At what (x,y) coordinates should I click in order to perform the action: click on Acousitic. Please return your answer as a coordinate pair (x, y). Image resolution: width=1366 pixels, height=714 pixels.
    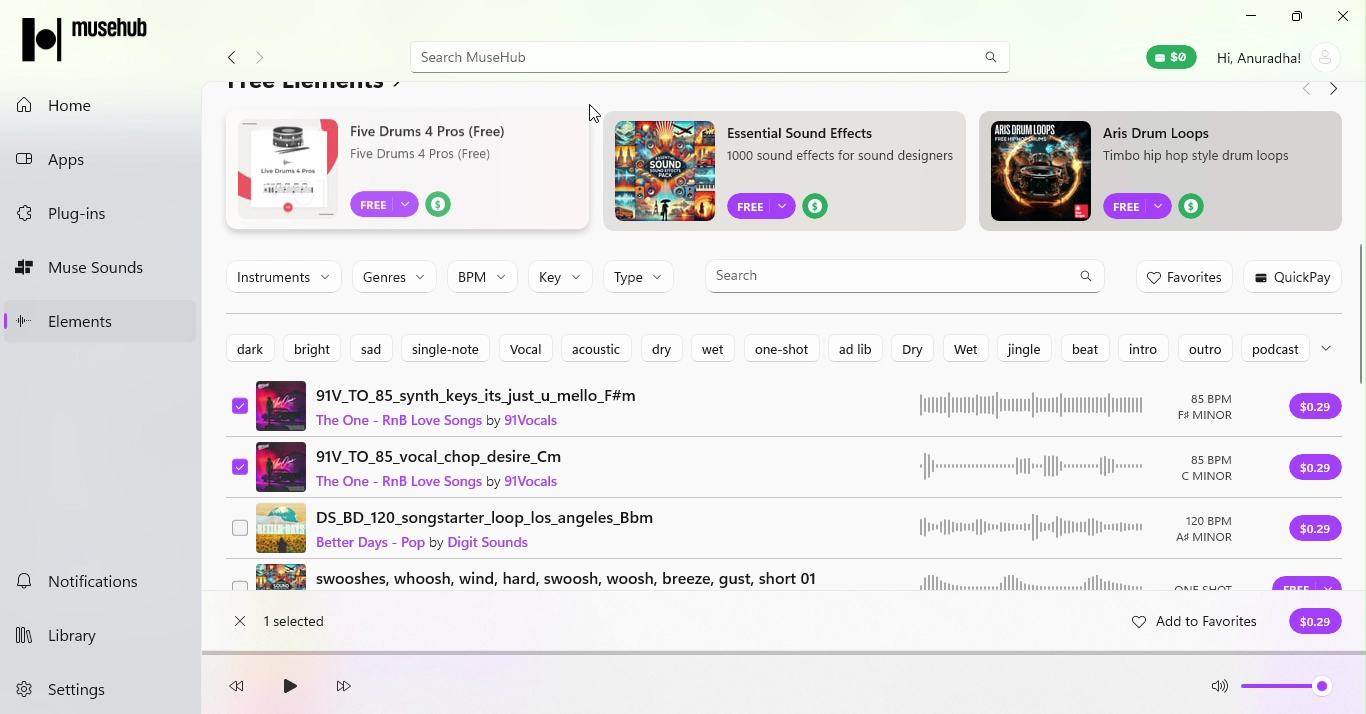
    Looking at the image, I should click on (595, 349).